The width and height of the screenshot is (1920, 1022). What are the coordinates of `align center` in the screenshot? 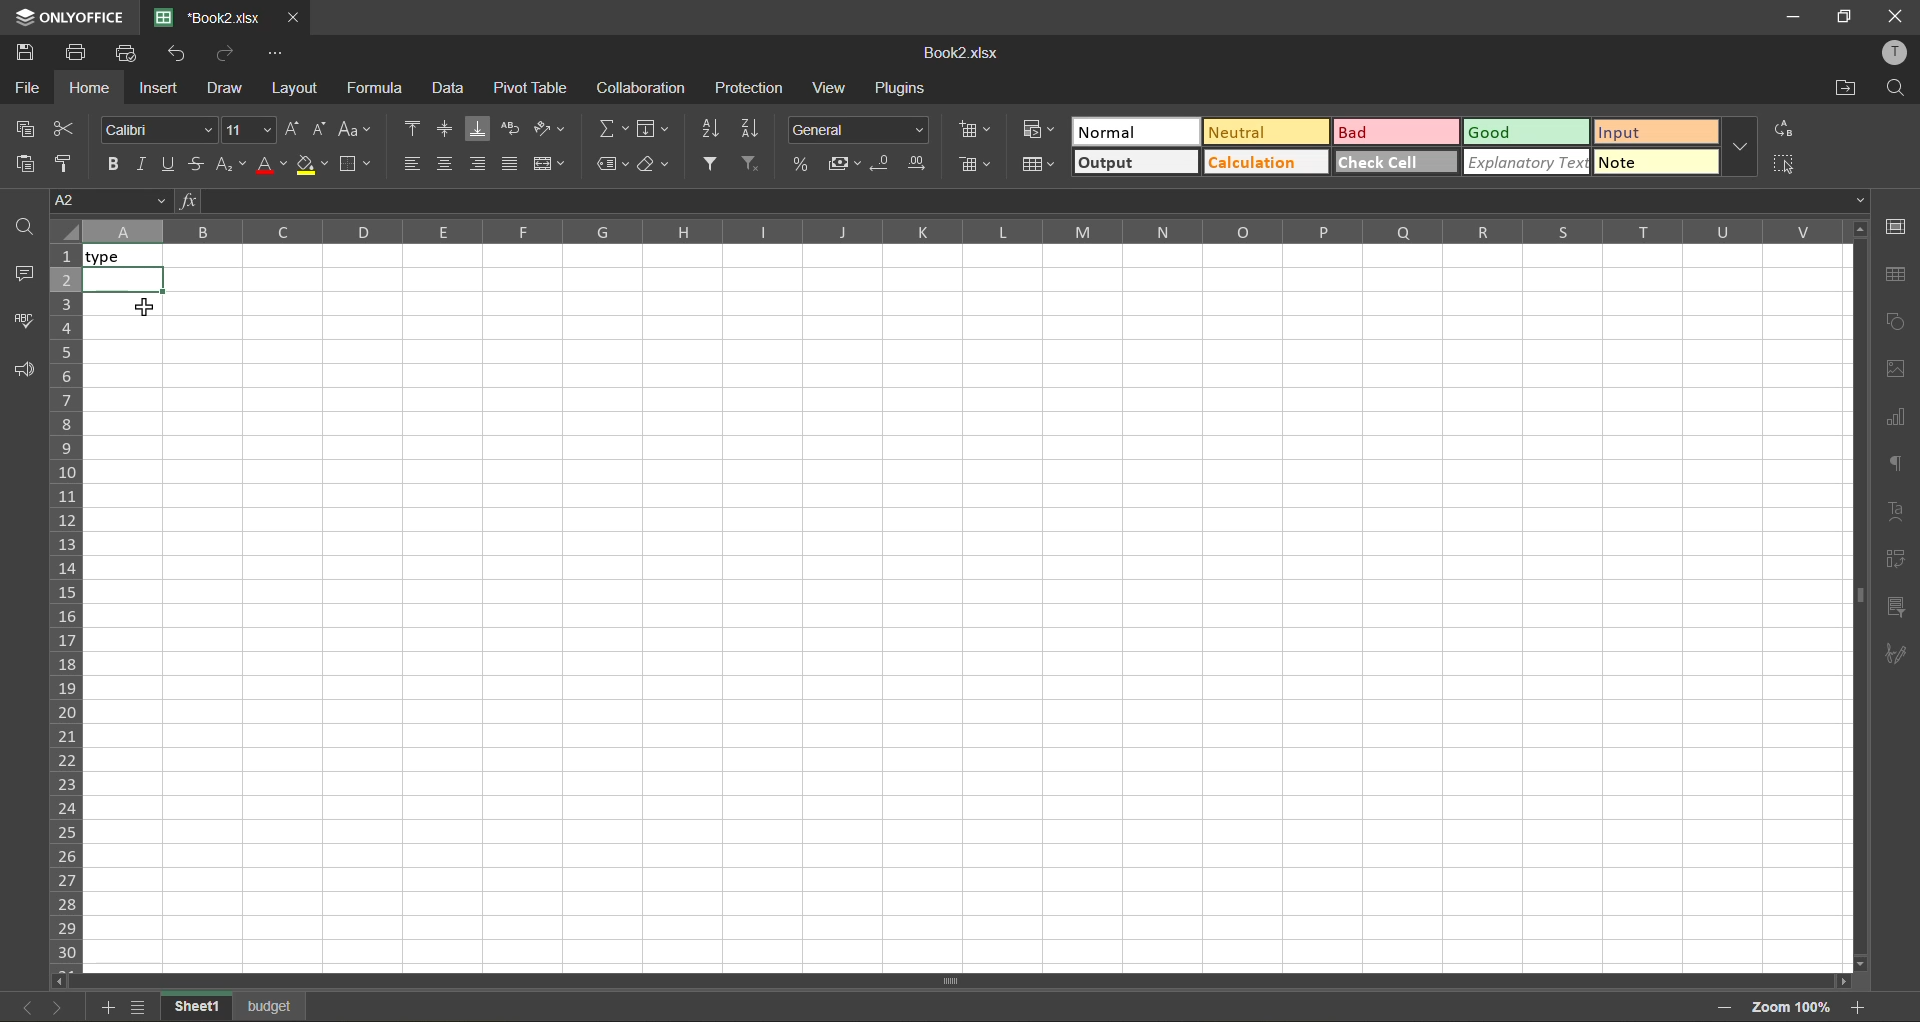 It's located at (445, 164).